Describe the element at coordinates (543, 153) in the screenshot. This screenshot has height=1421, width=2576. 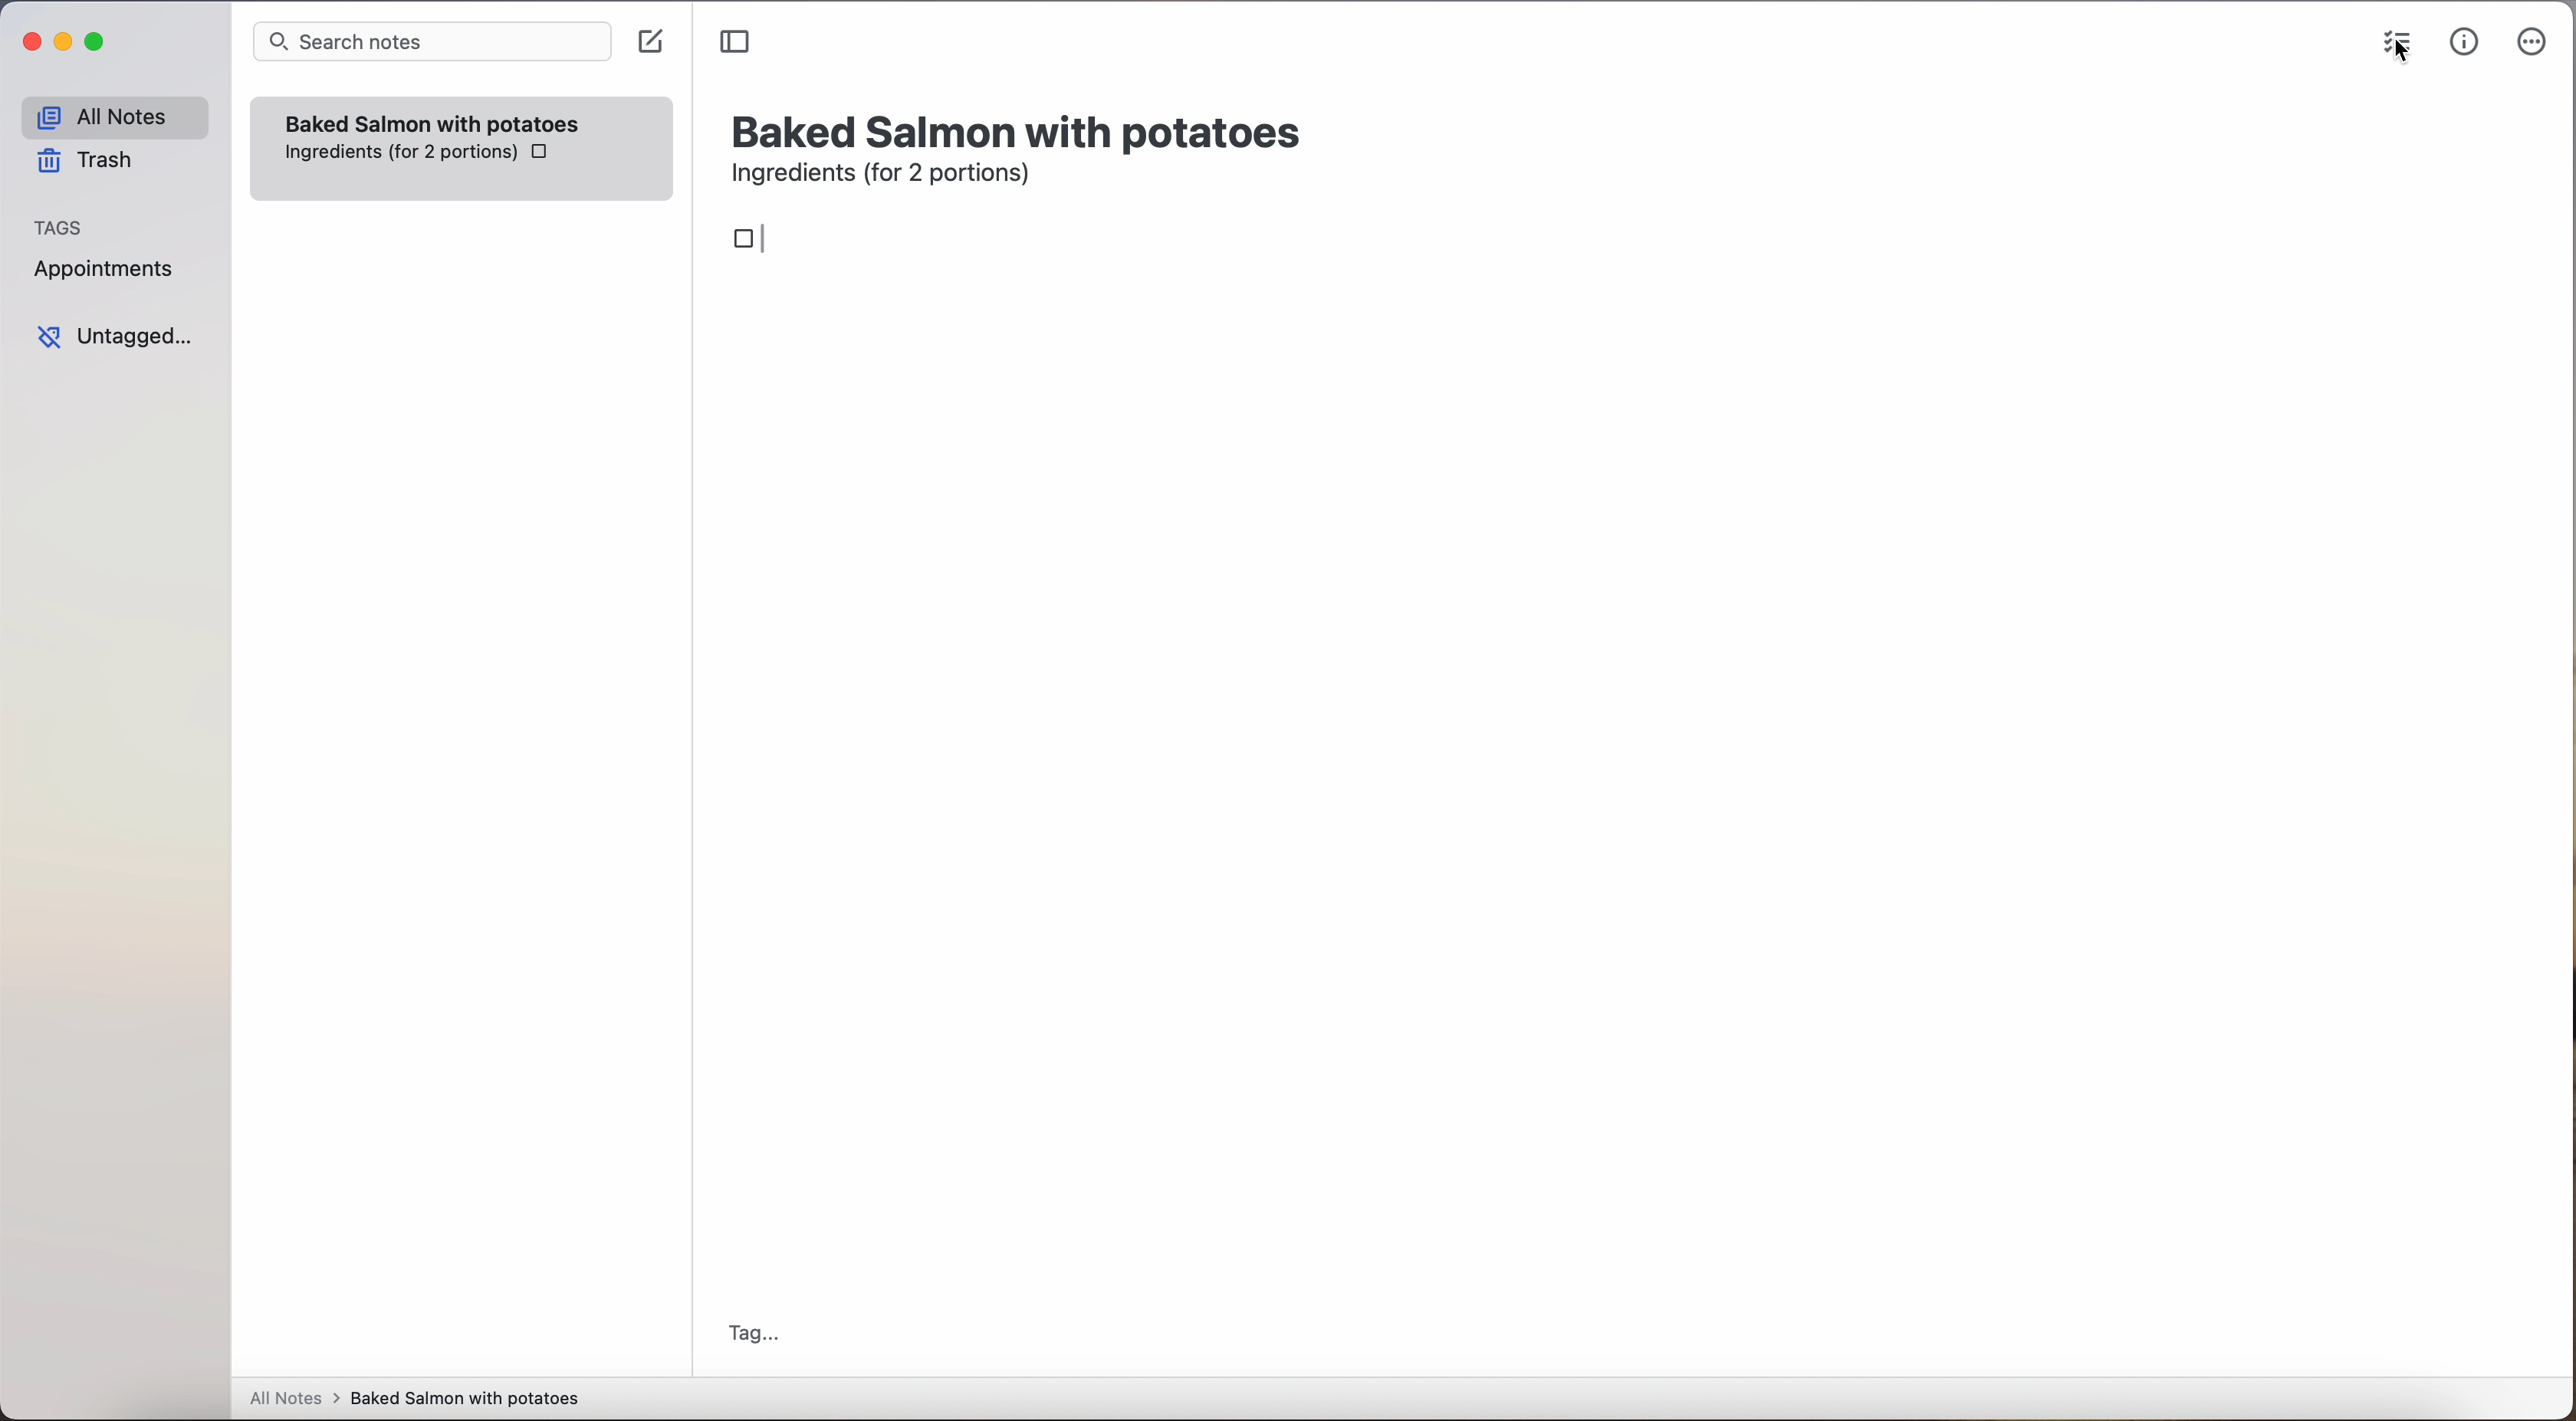
I see `checkbox` at that location.